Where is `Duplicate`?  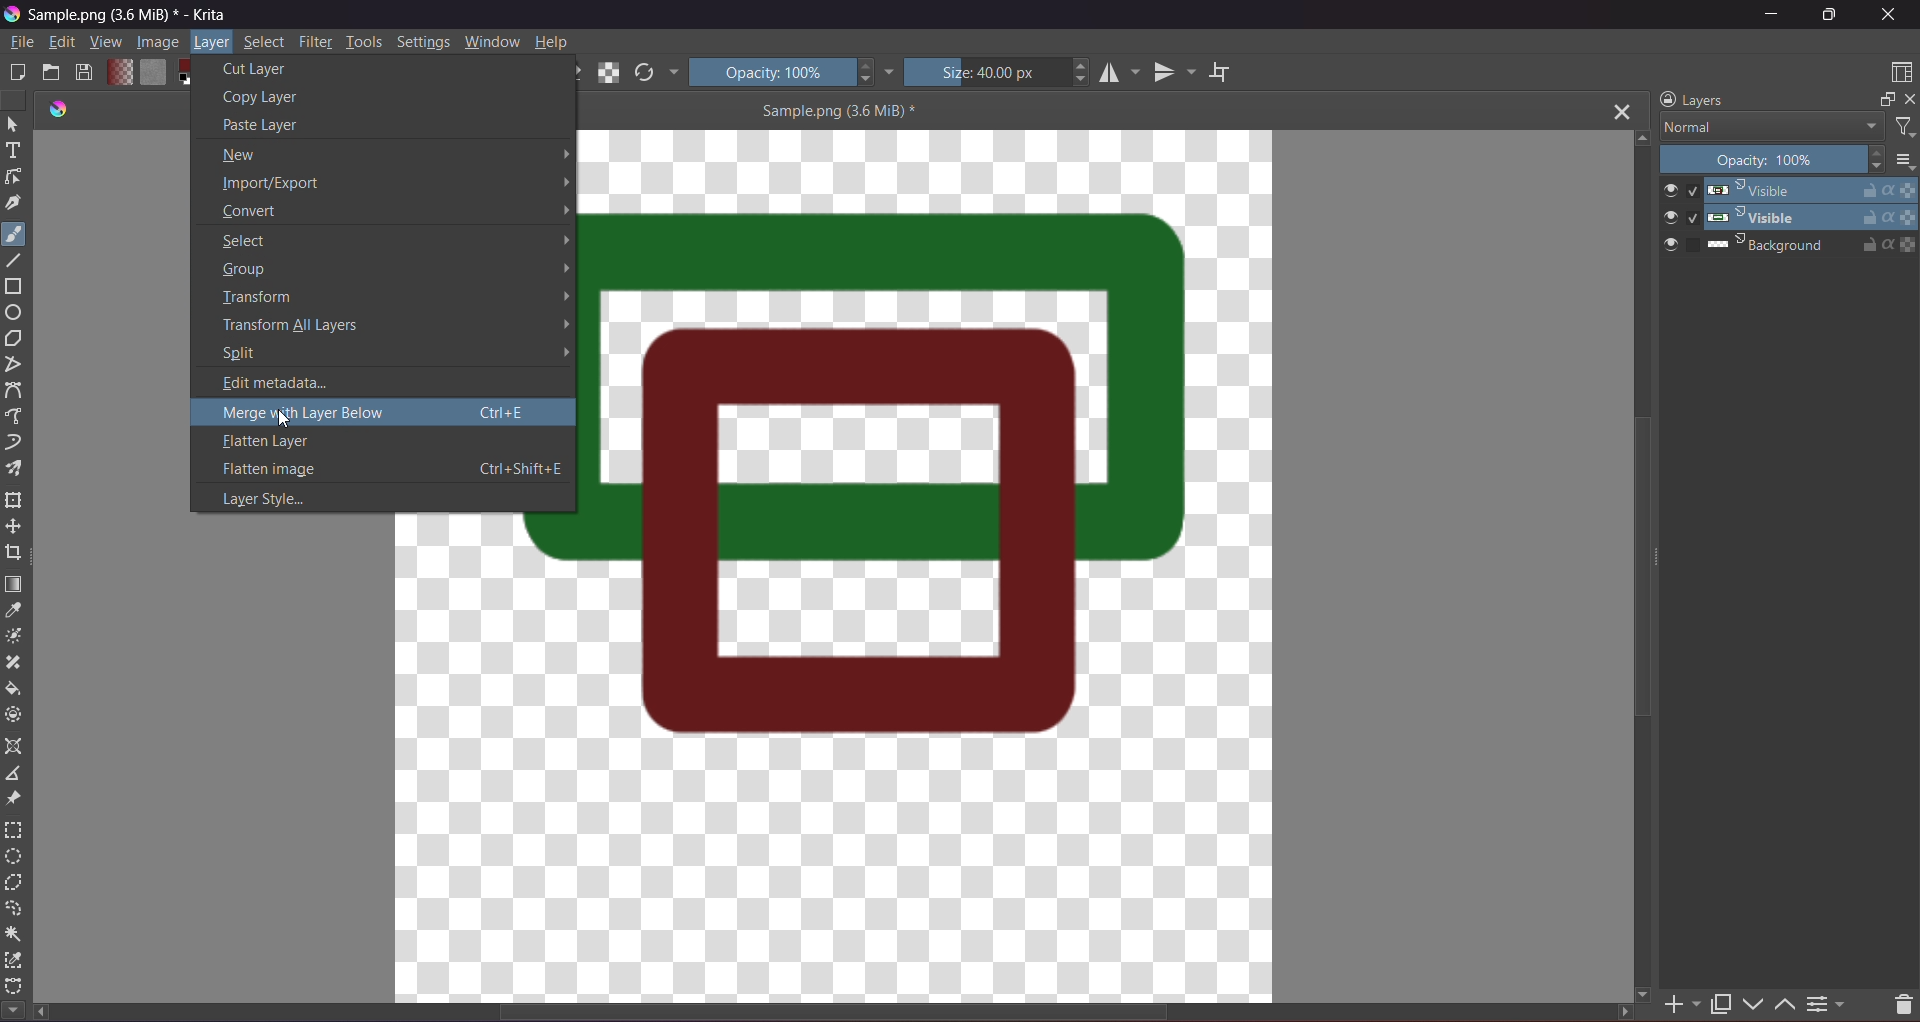 Duplicate is located at coordinates (1720, 1000).